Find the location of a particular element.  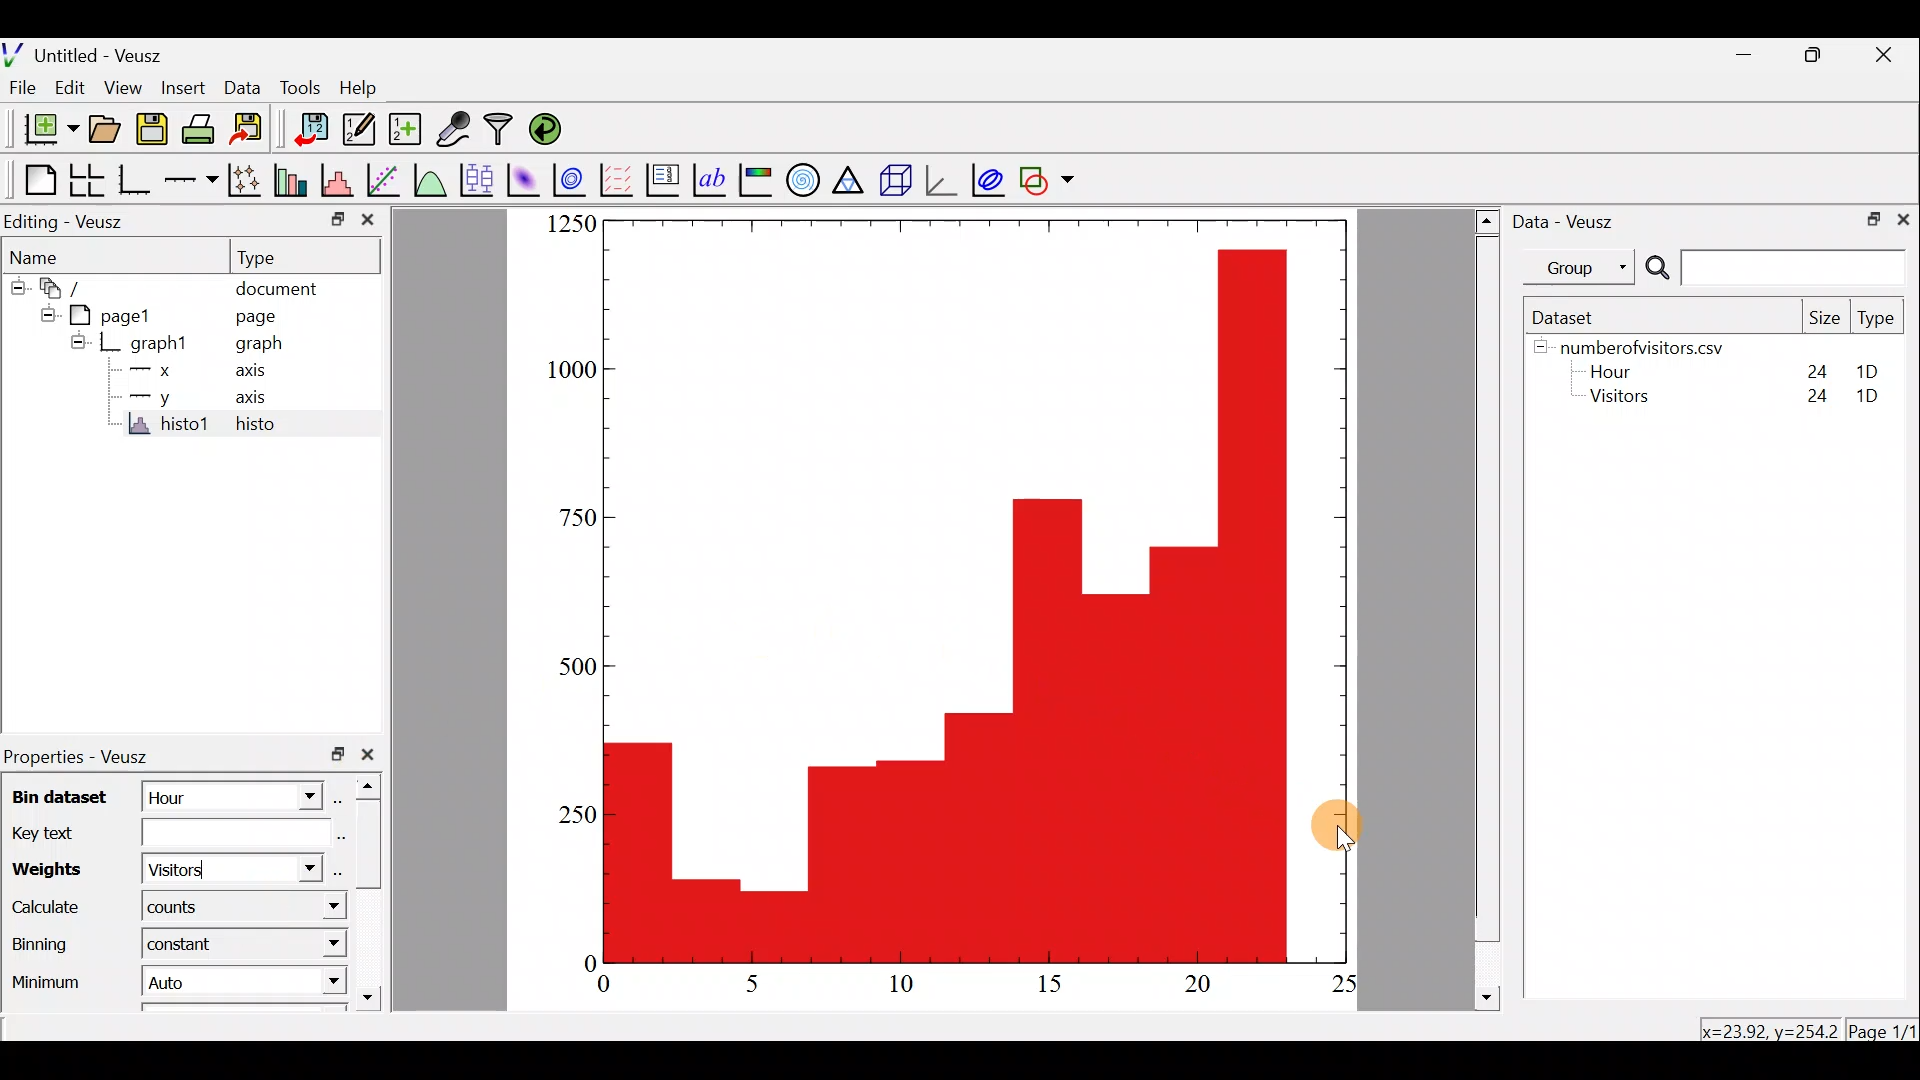

View is located at coordinates (124, 87).